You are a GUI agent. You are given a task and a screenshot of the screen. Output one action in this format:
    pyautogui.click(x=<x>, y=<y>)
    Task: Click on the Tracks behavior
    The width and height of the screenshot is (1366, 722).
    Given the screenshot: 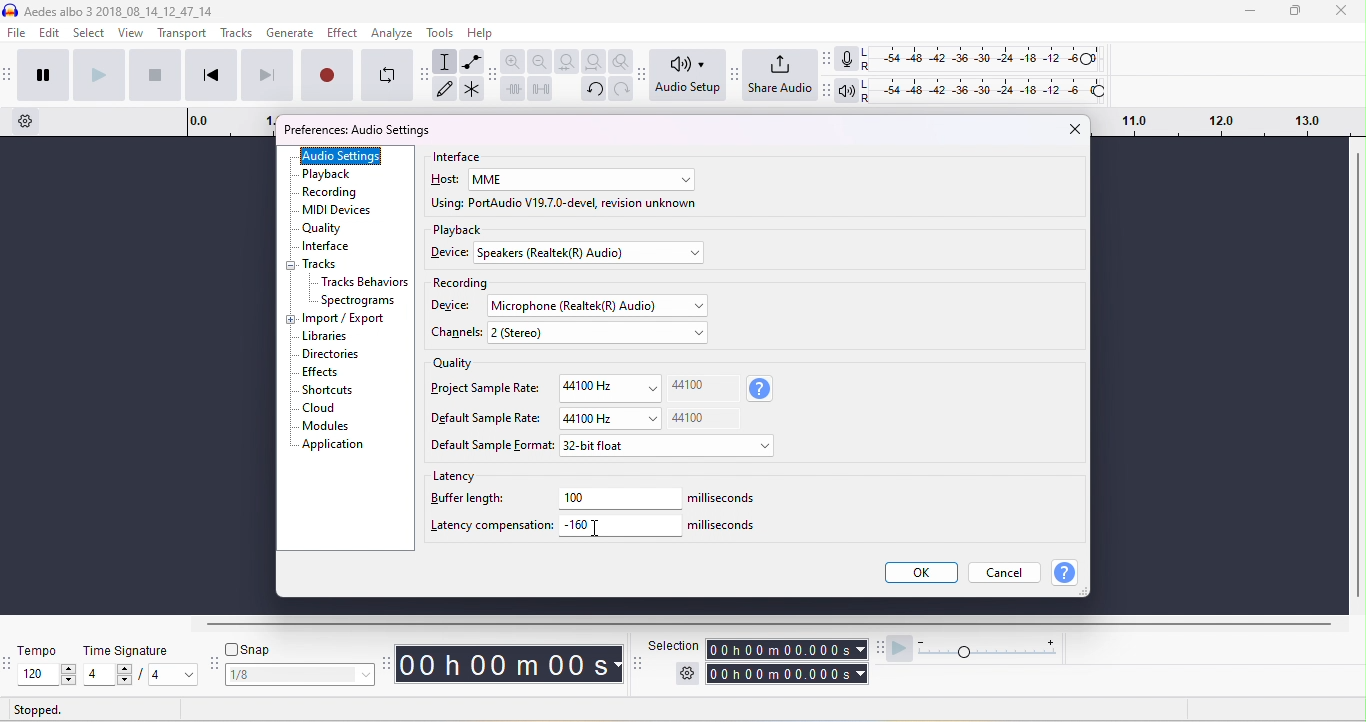 What is the action you would take?
    pyautogui.click(x=365, y=283)
    